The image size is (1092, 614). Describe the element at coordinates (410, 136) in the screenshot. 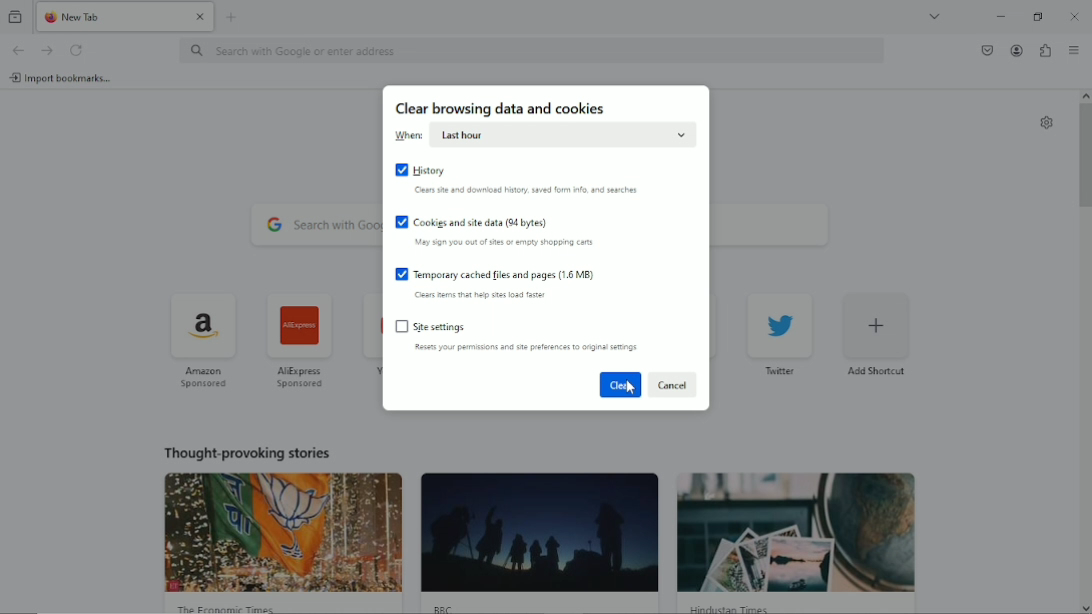

I see `When` at that location.